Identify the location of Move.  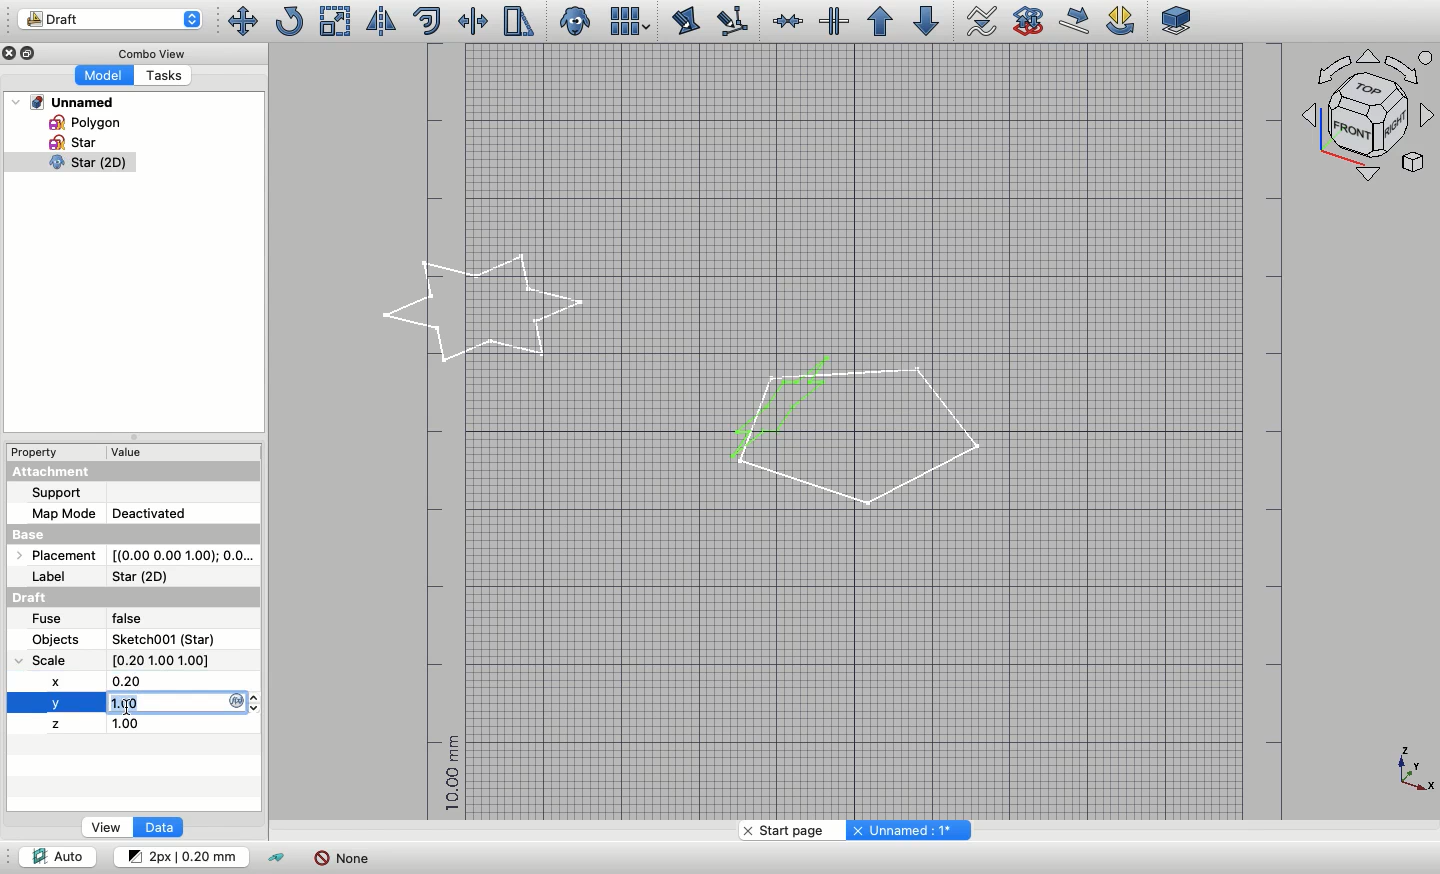
(241, 21).